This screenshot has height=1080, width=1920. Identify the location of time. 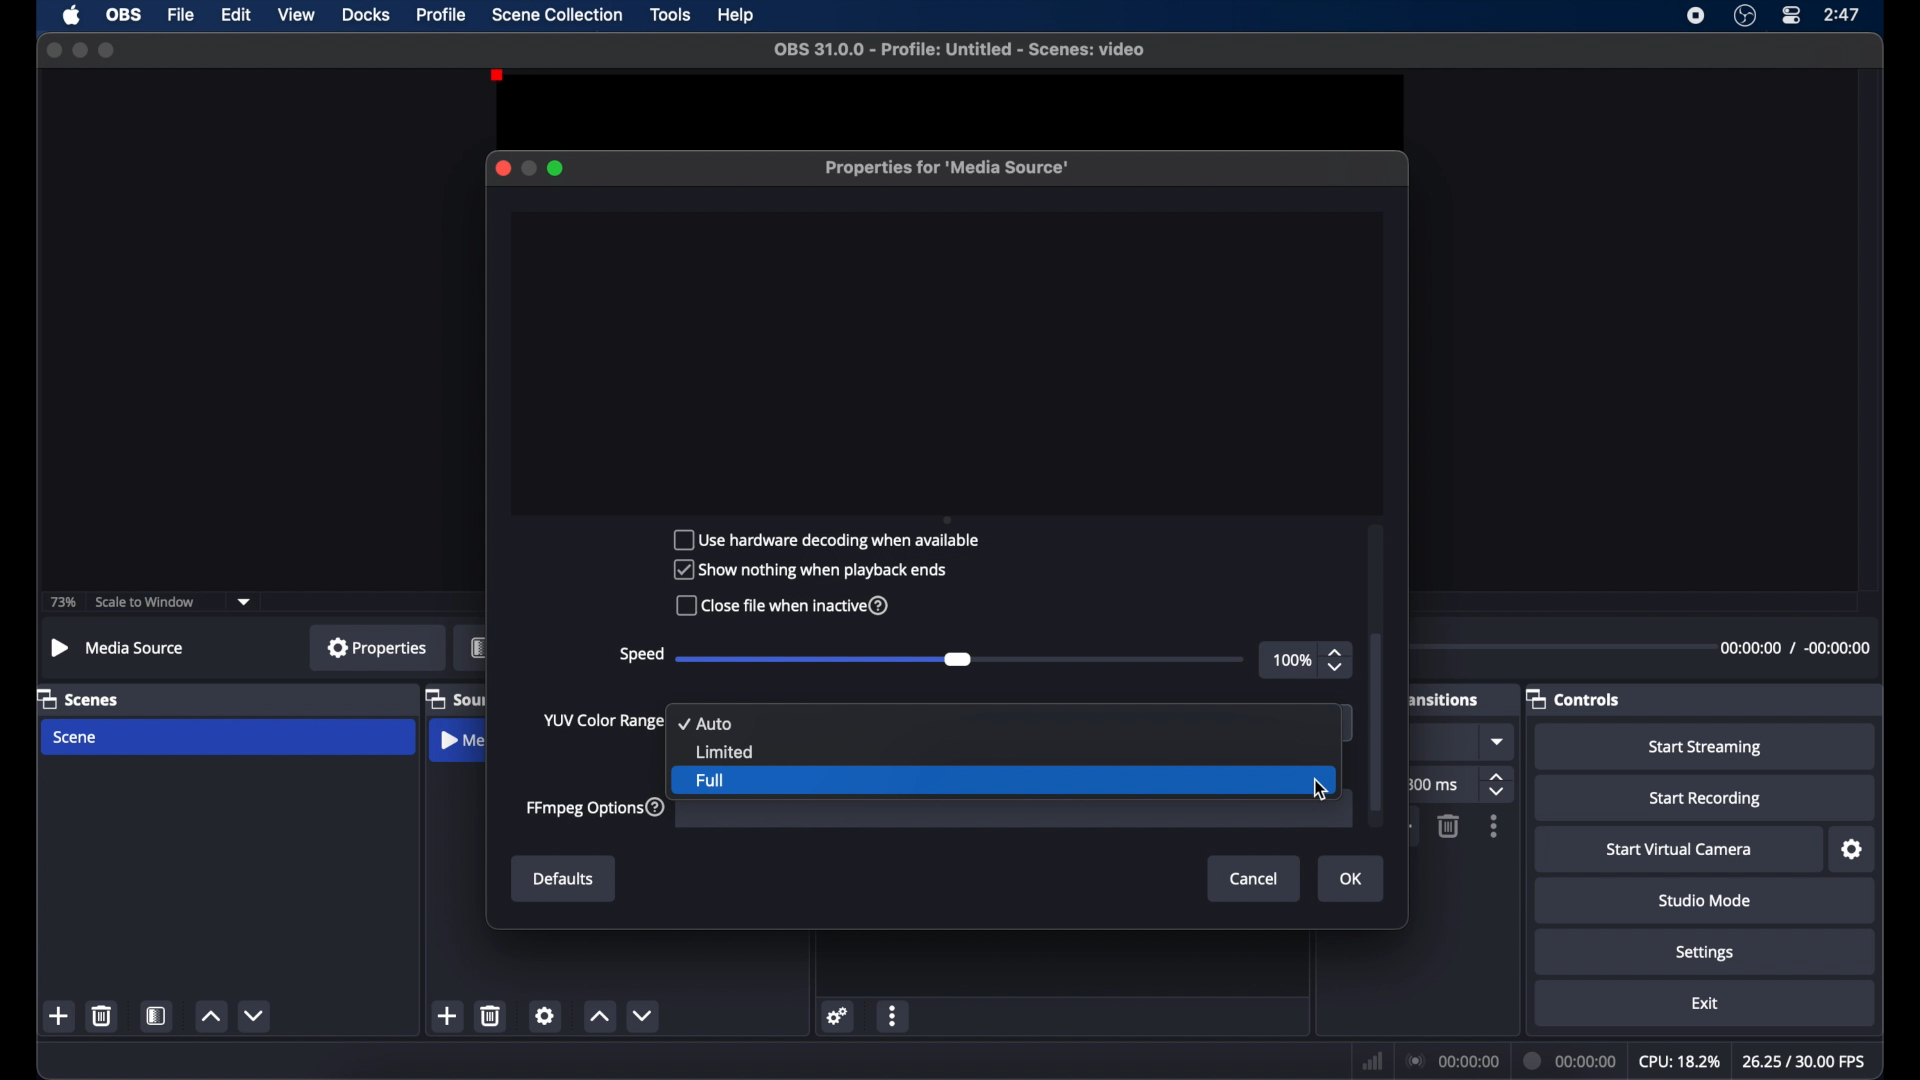
(1843, 15).